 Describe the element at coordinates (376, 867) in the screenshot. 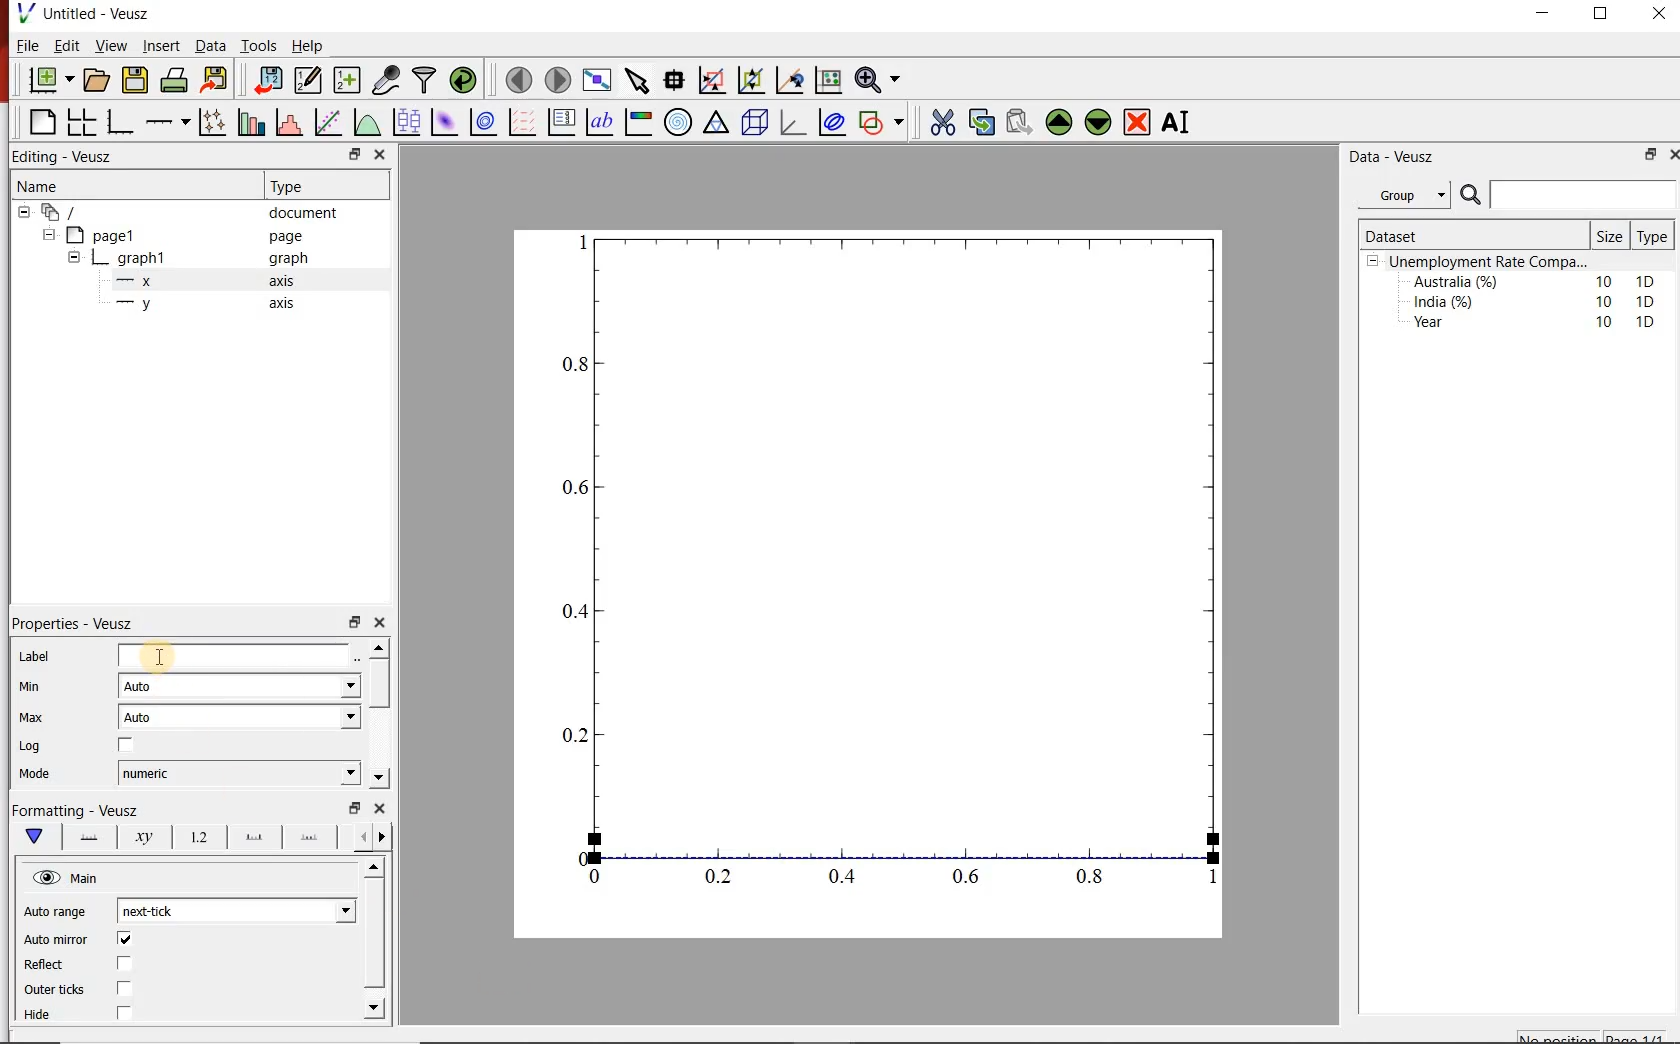

I see `move up` at that location.